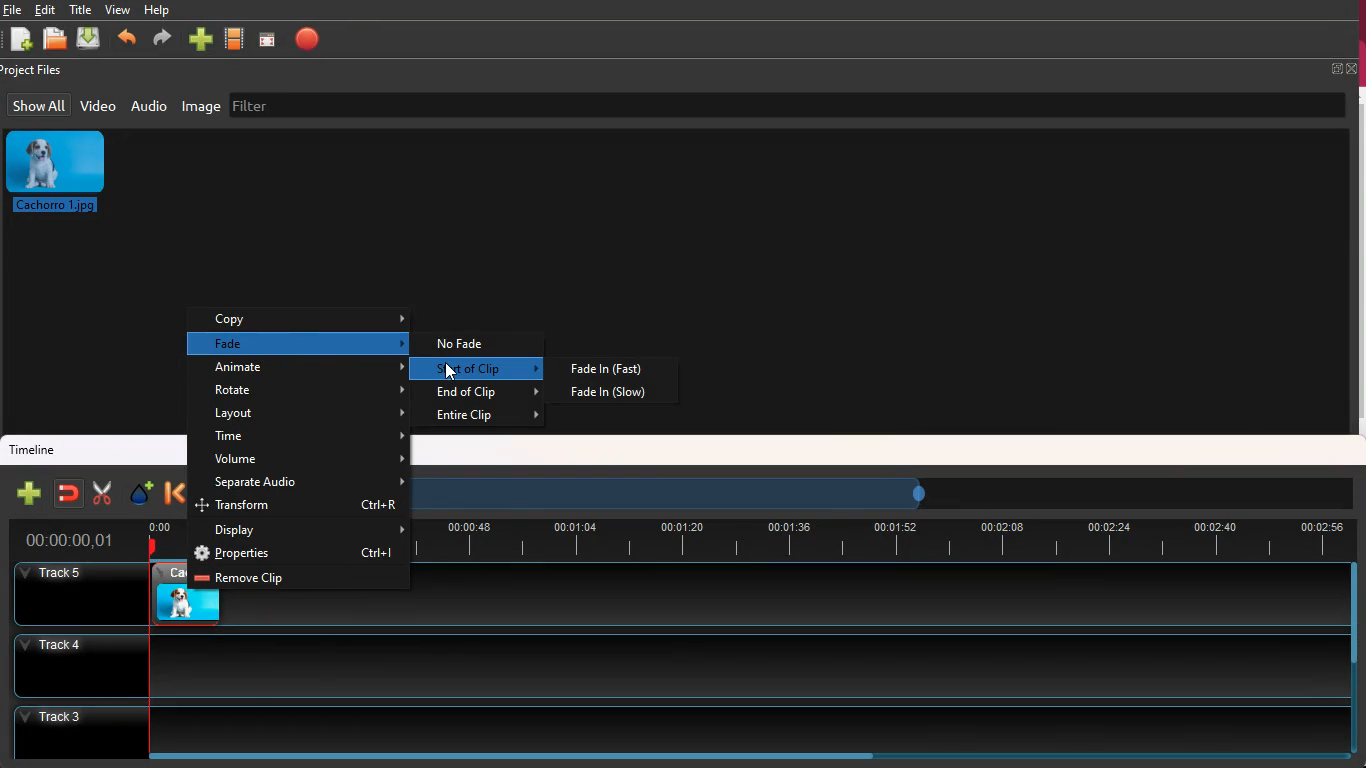  I want to click on help, so click(161, 10).